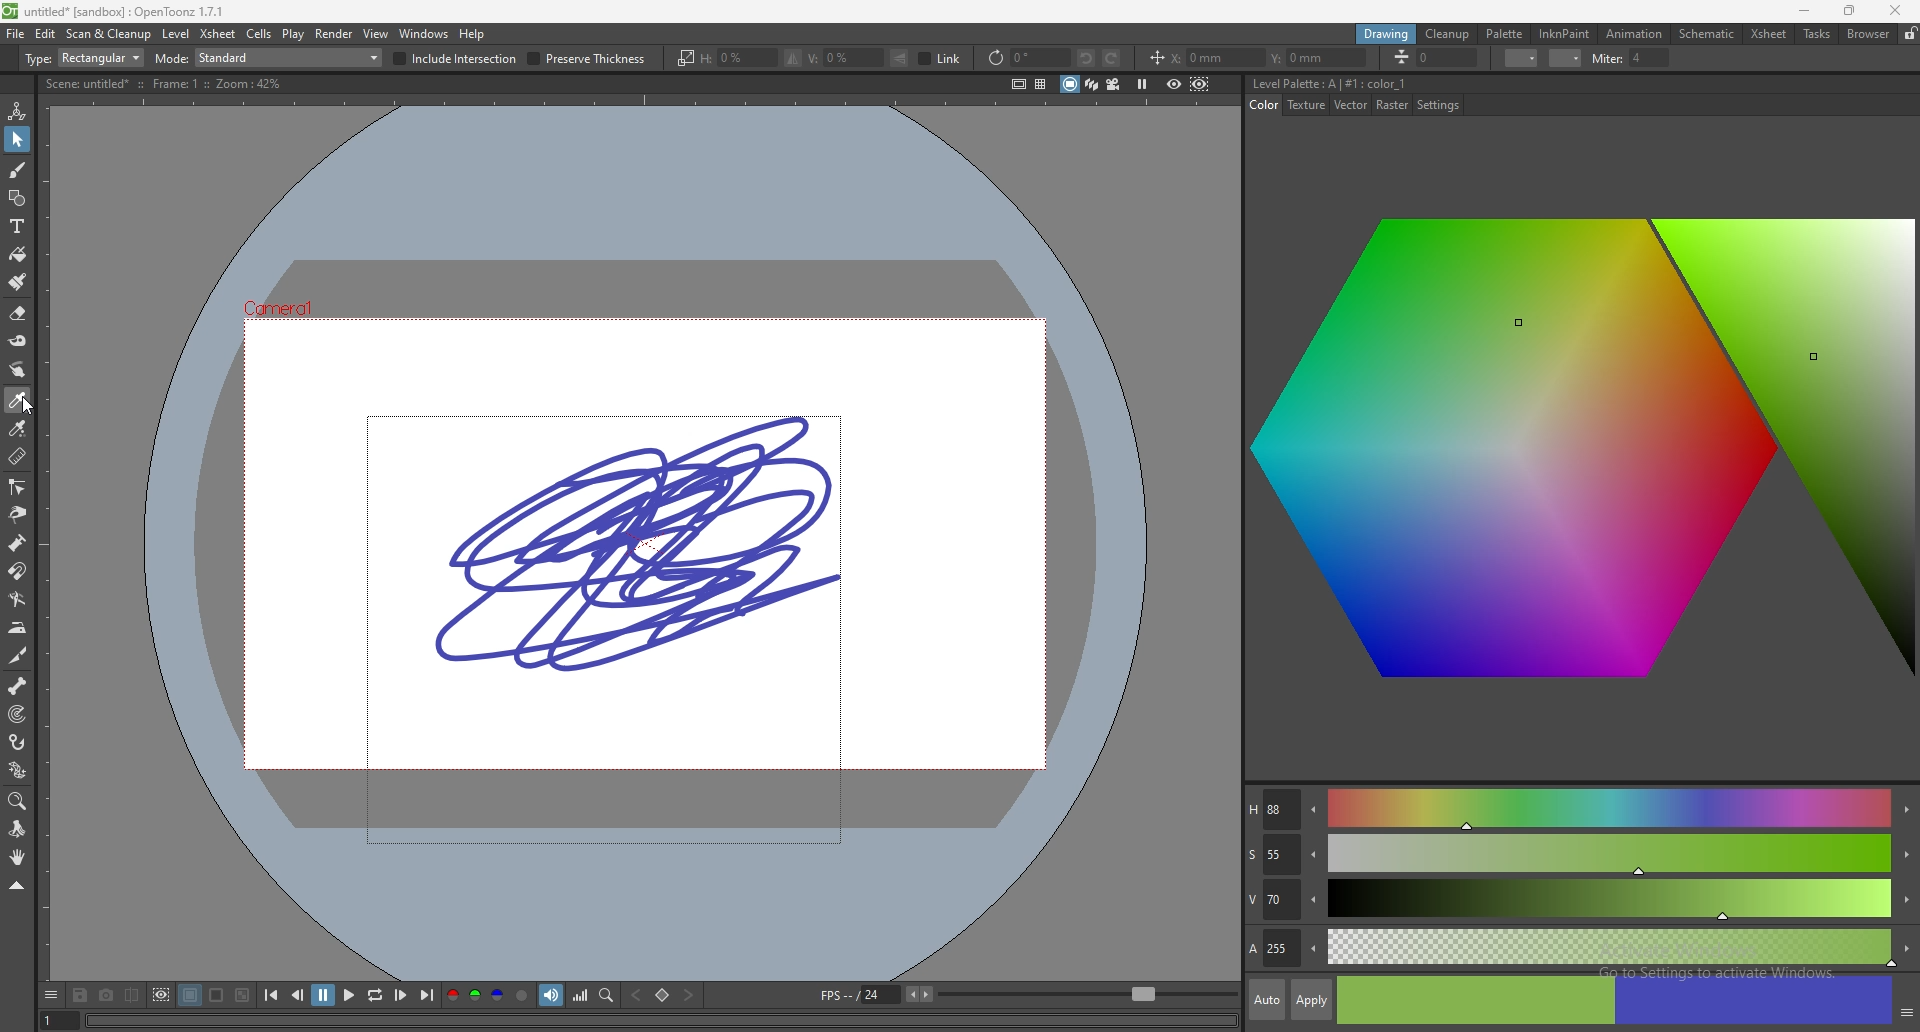  Describe the element at coordinates (177, 33) in the screenshot. I see `level` at that location.